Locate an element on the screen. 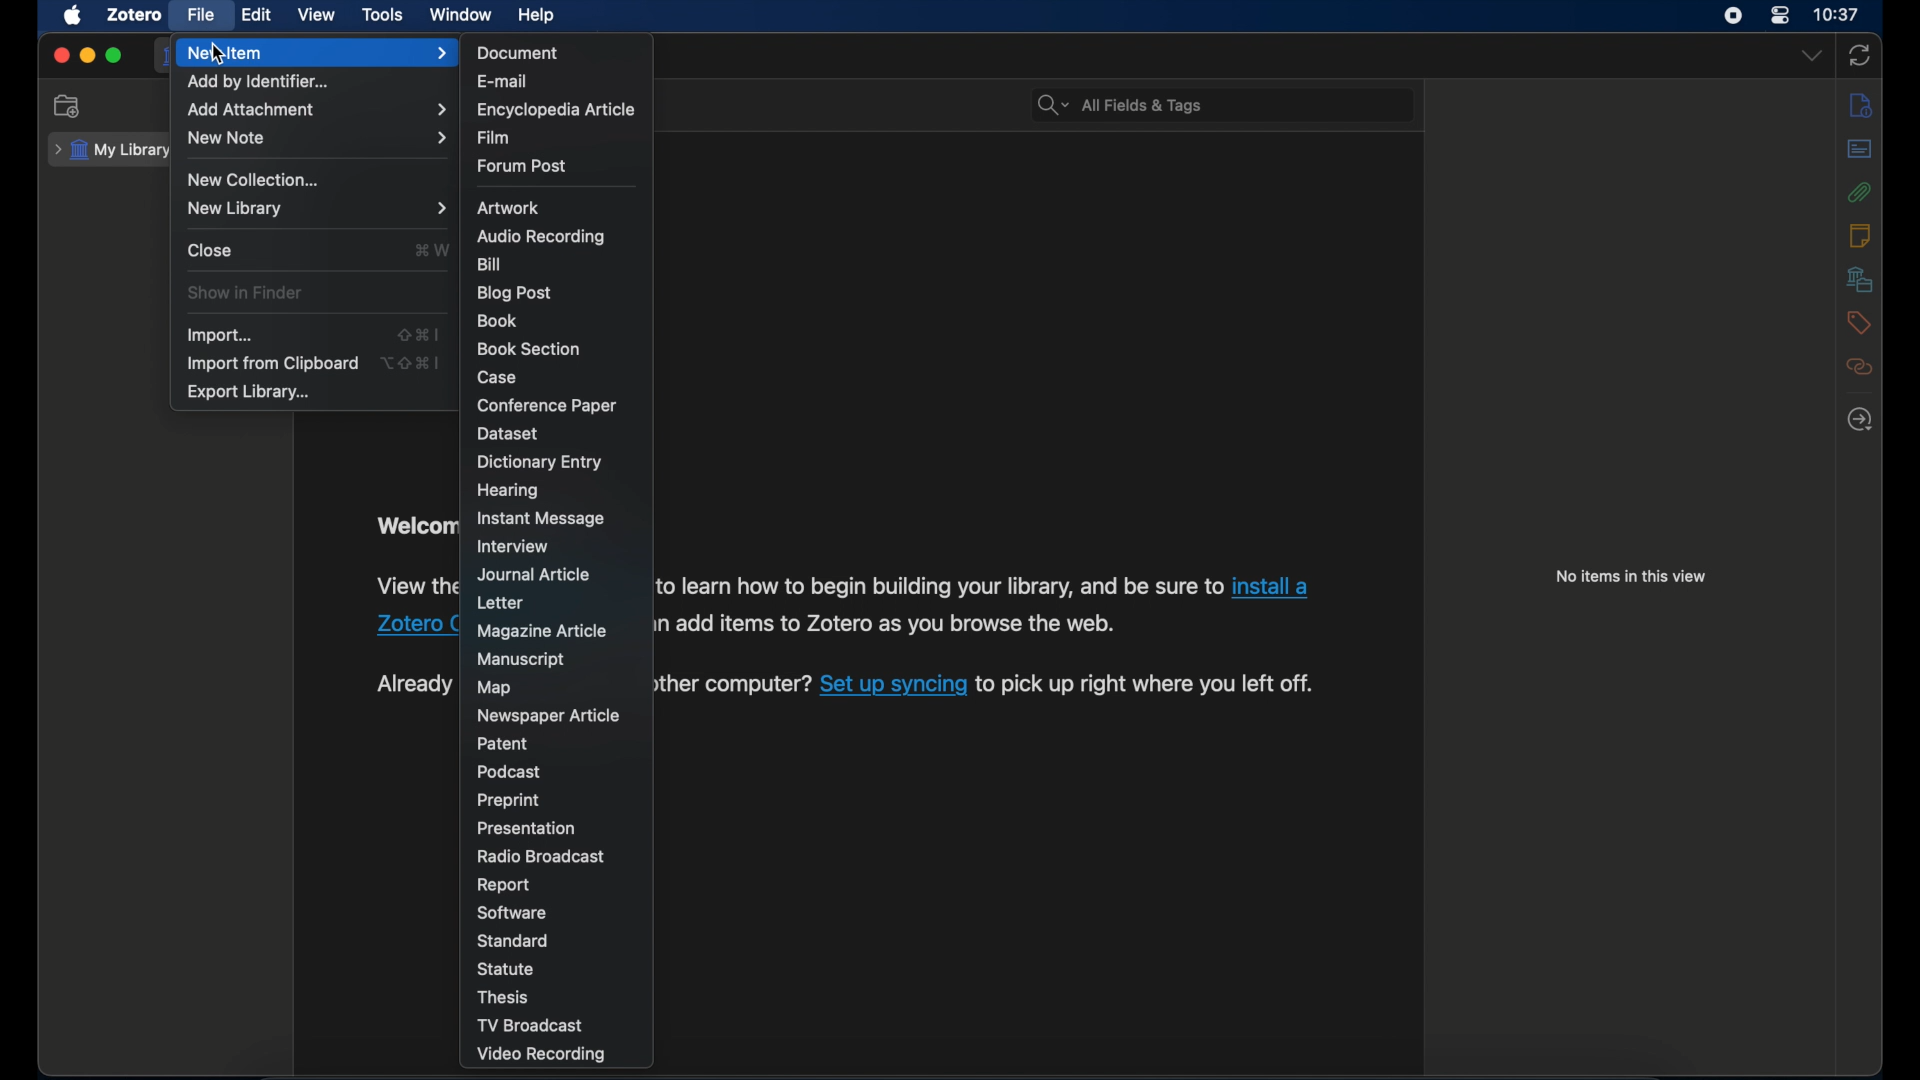  interview is located at coordinates (514, 546).